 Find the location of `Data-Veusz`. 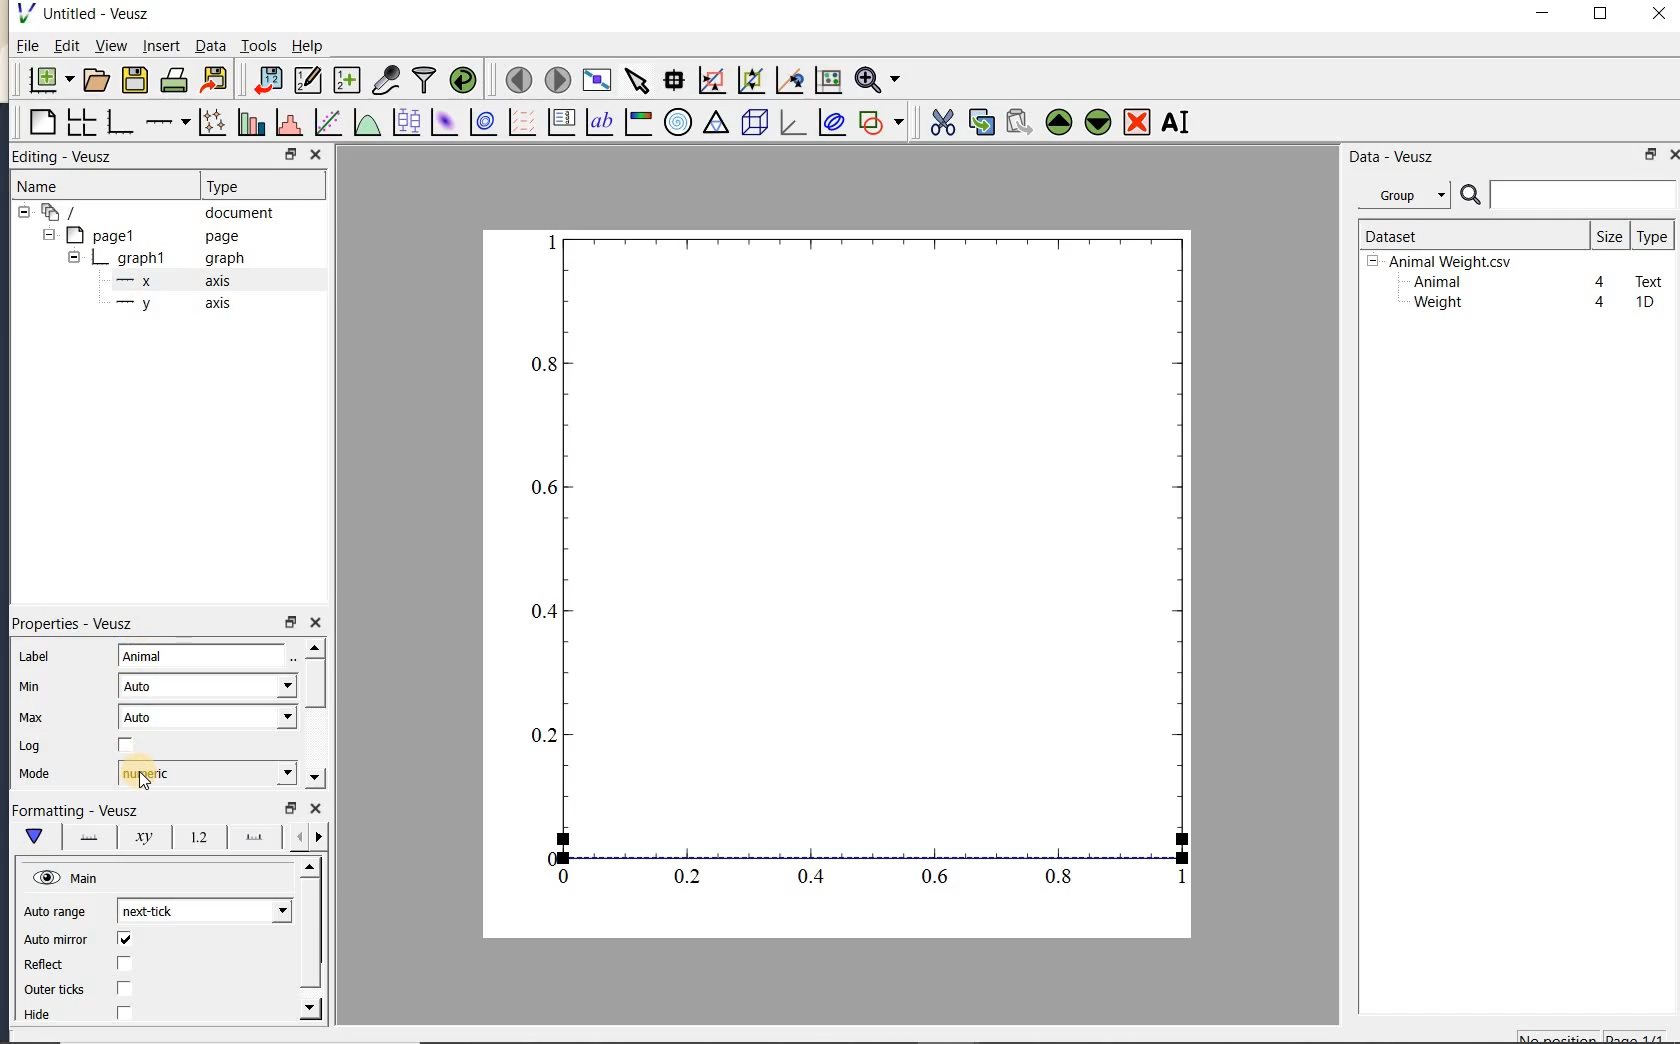

Data-Veusz is located at coordinates (1392, 157).